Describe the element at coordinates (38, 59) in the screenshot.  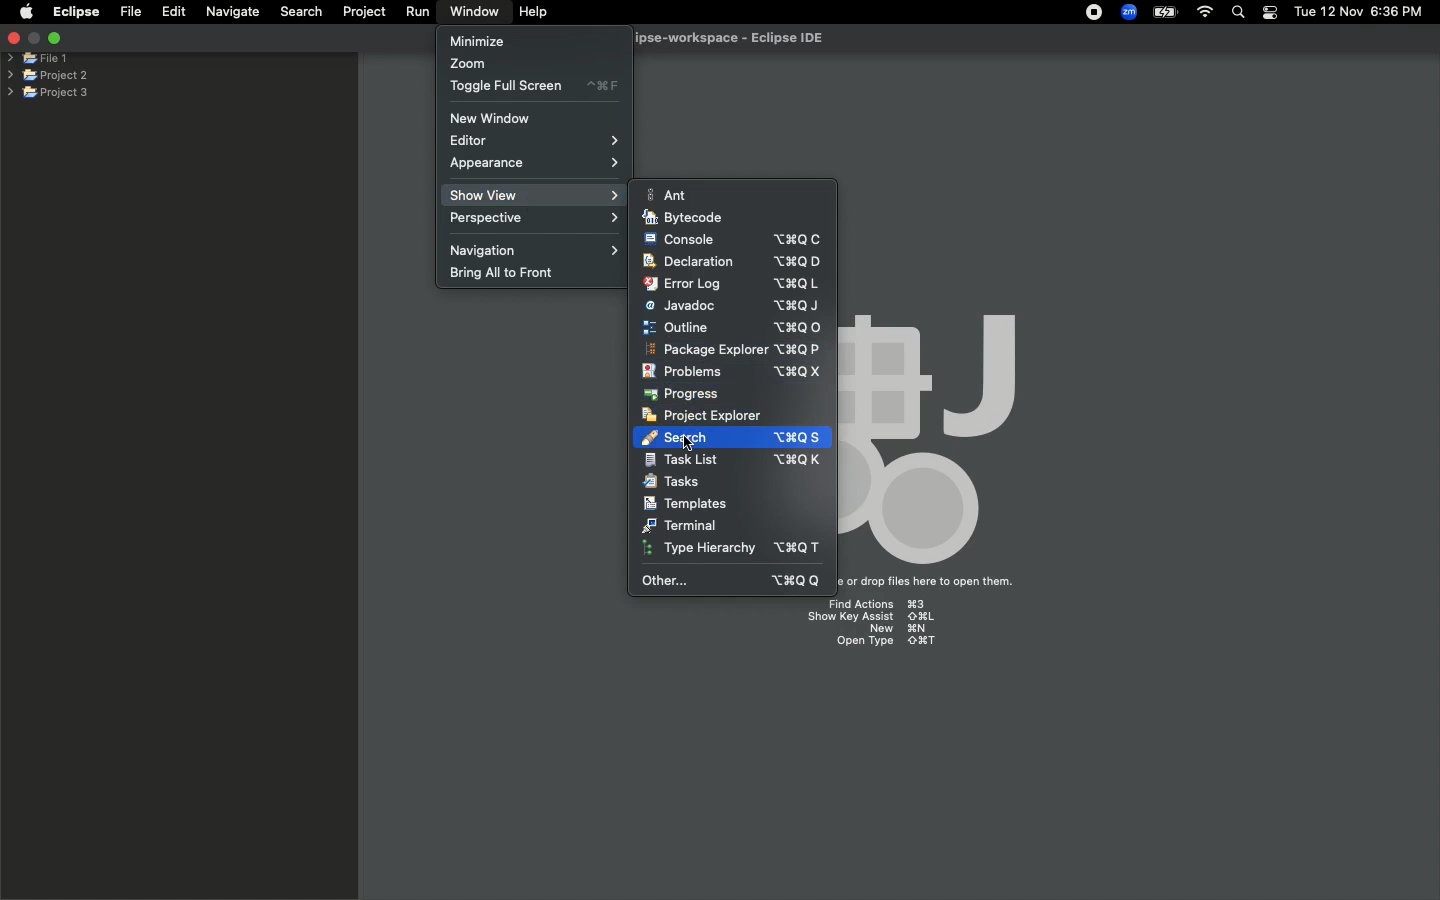
I see `File 1` at that location.